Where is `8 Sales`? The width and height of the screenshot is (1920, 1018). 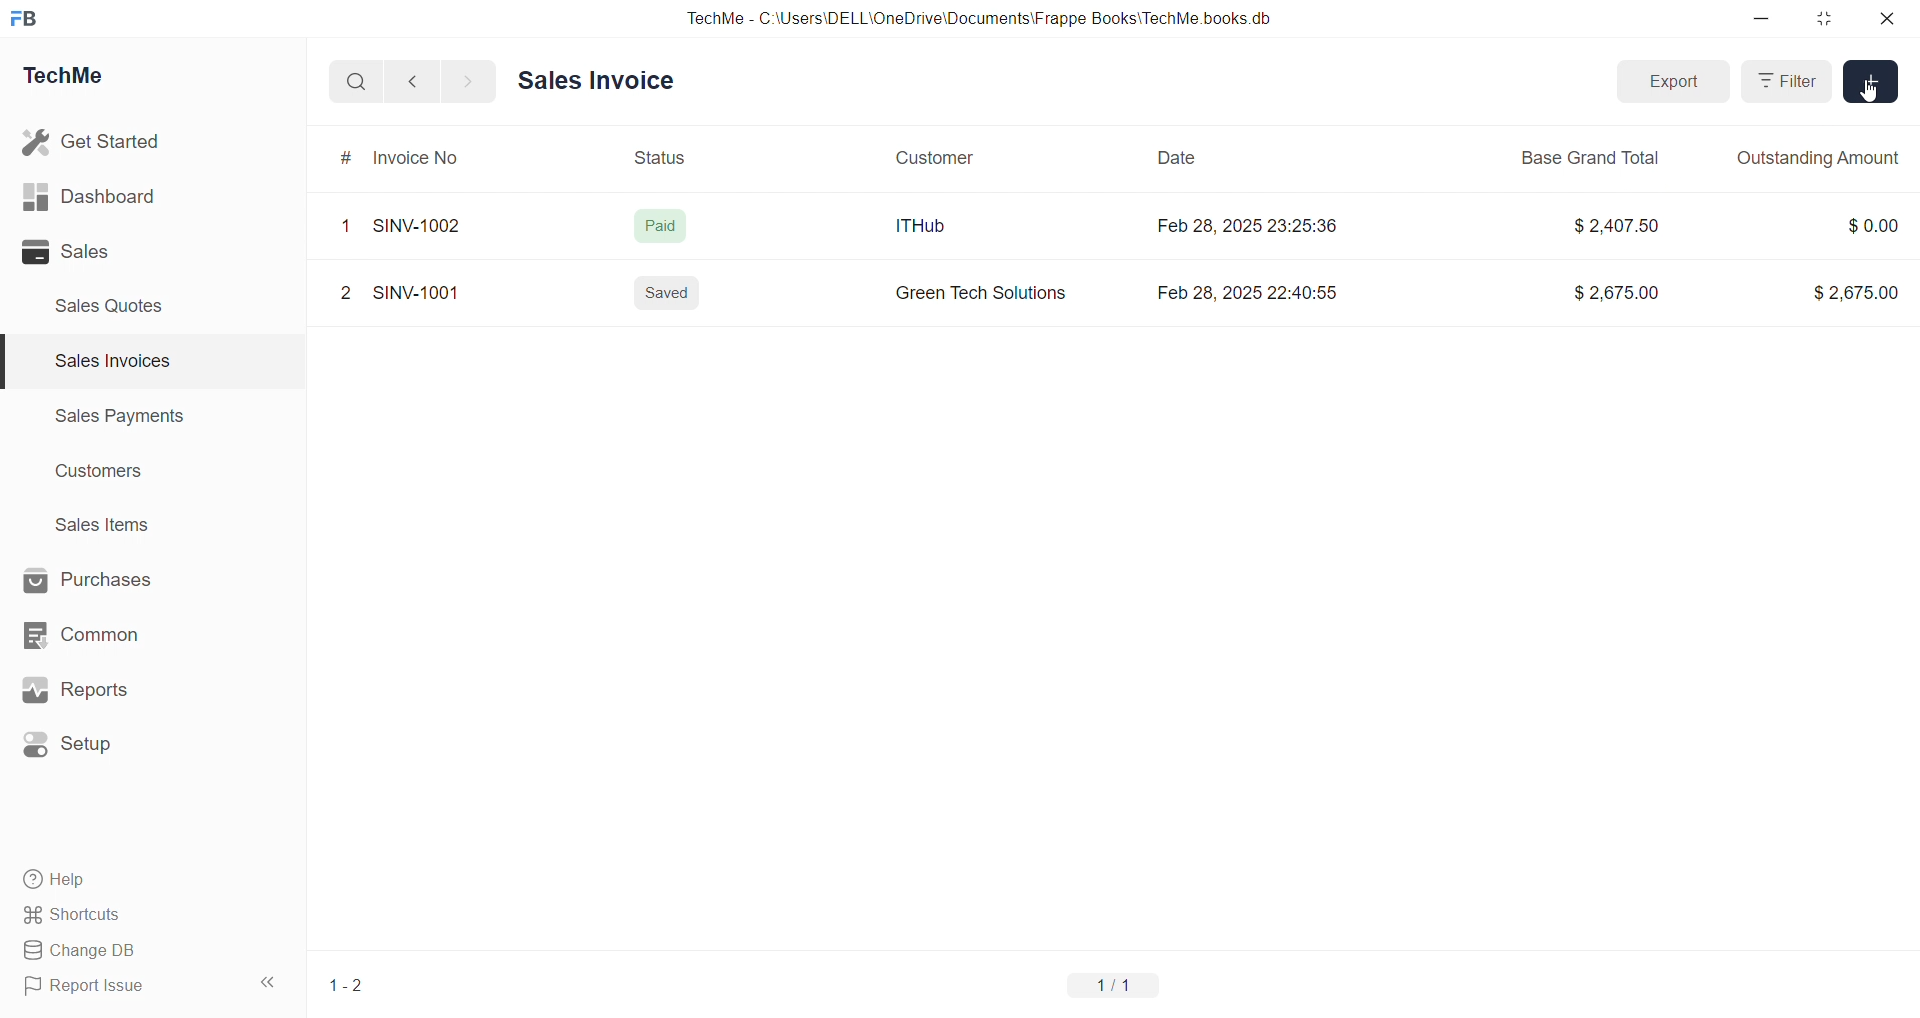 8 Sales is located at coordinates (70, 251).